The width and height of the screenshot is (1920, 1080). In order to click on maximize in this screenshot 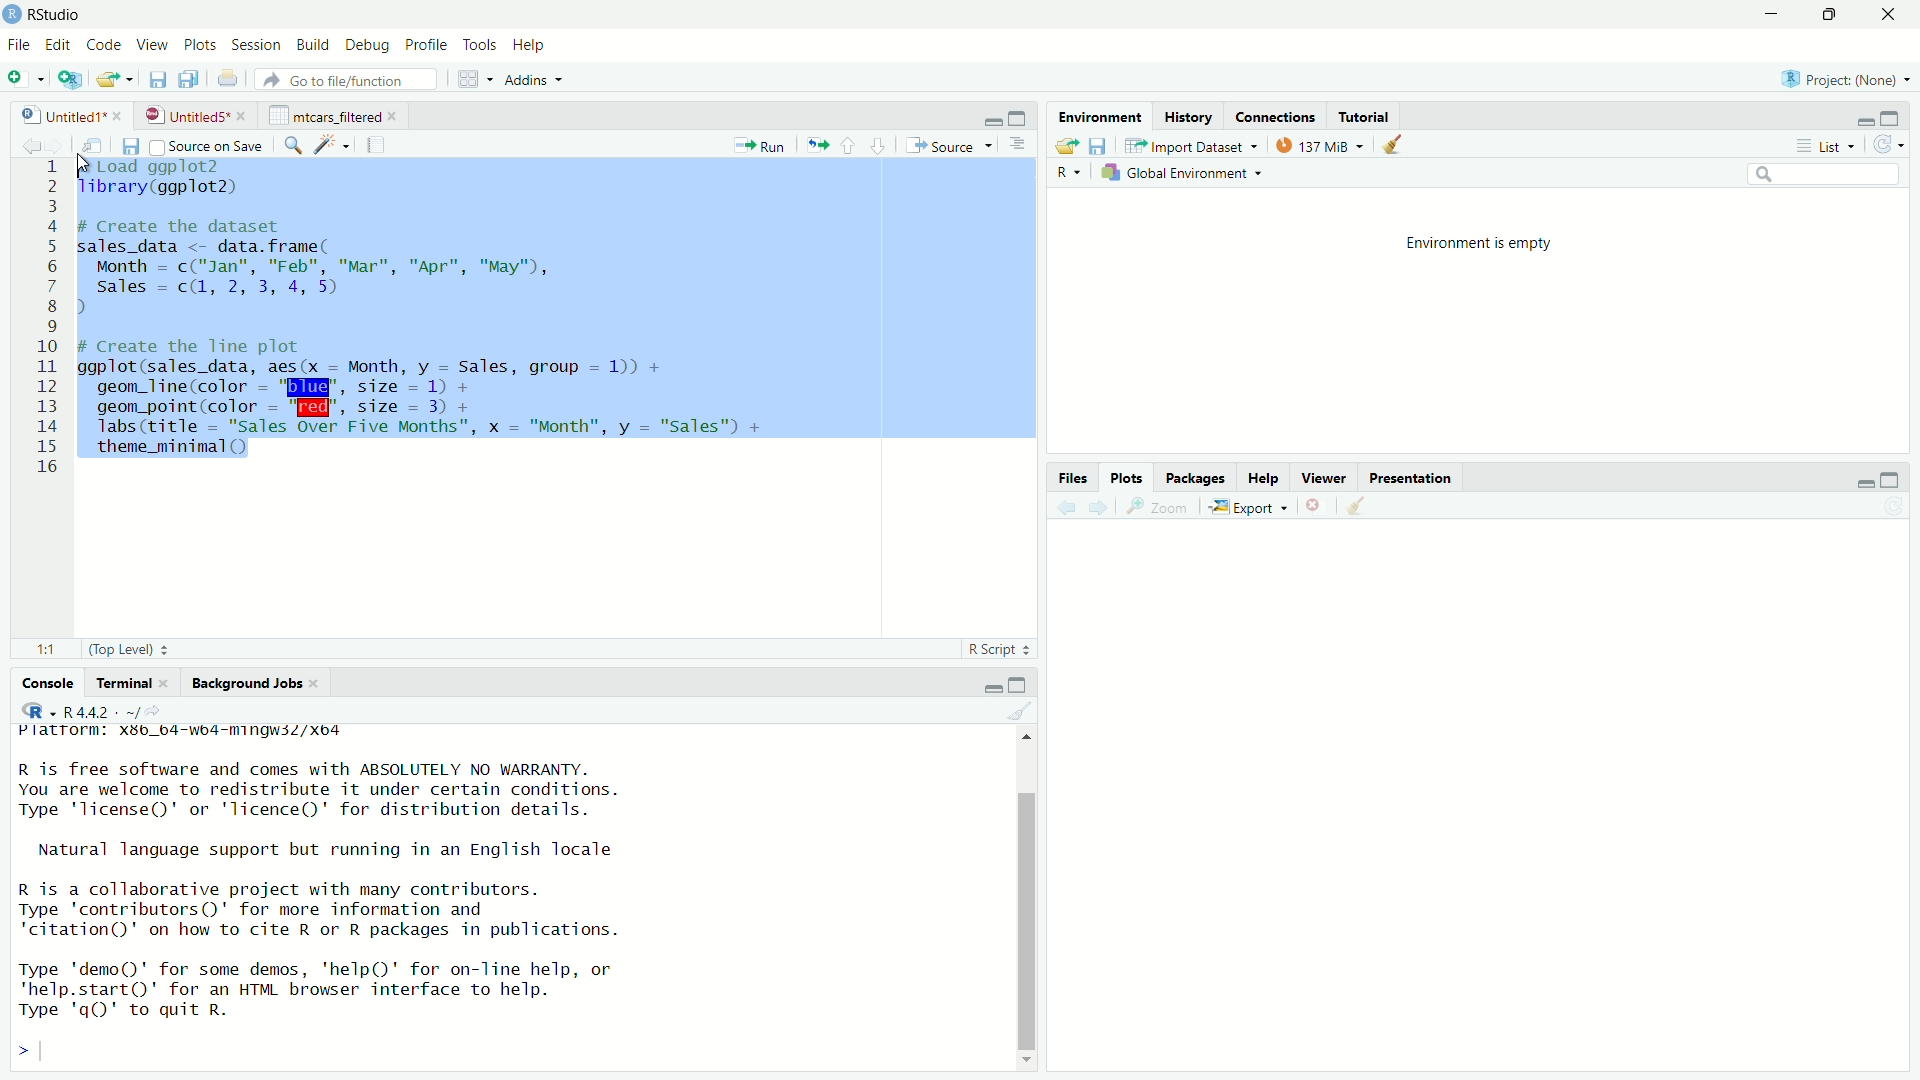, I will do `click(1018, 686)`.